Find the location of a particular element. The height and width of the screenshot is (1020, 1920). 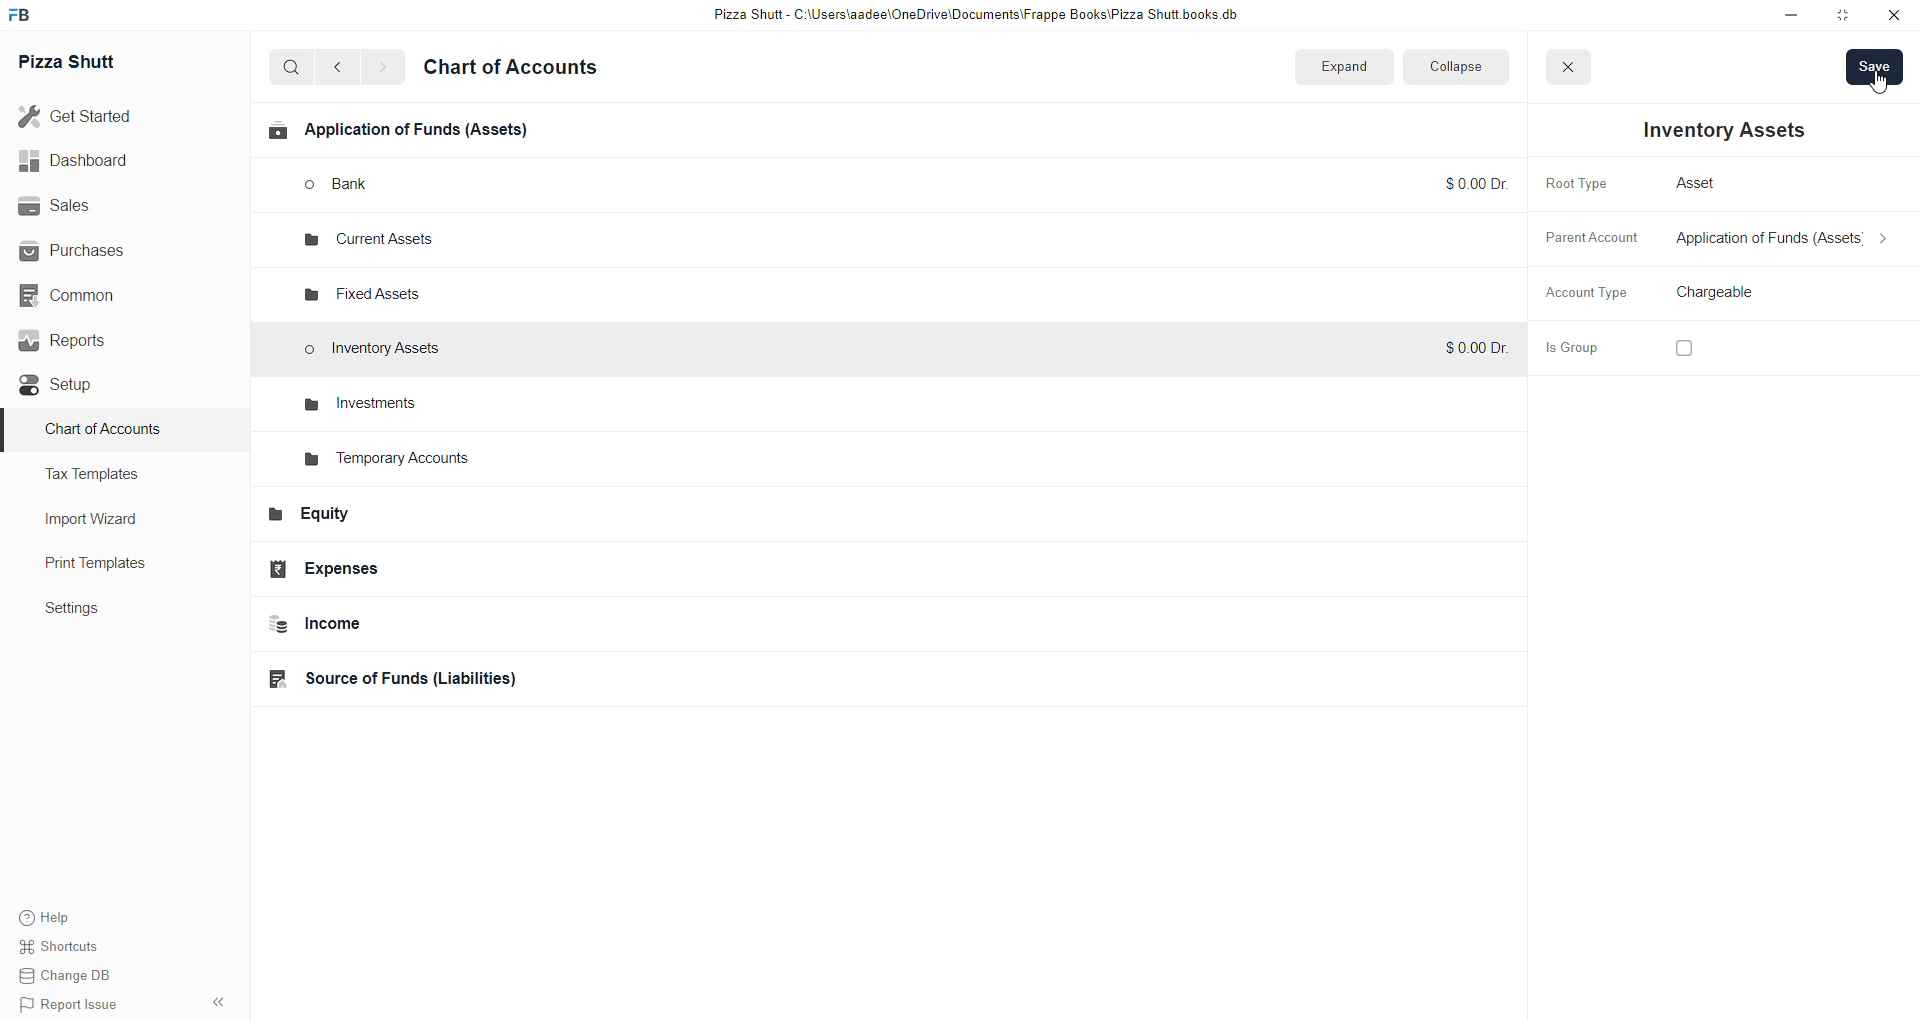

Temporary Accounts  is located at coordinates (393, 462).